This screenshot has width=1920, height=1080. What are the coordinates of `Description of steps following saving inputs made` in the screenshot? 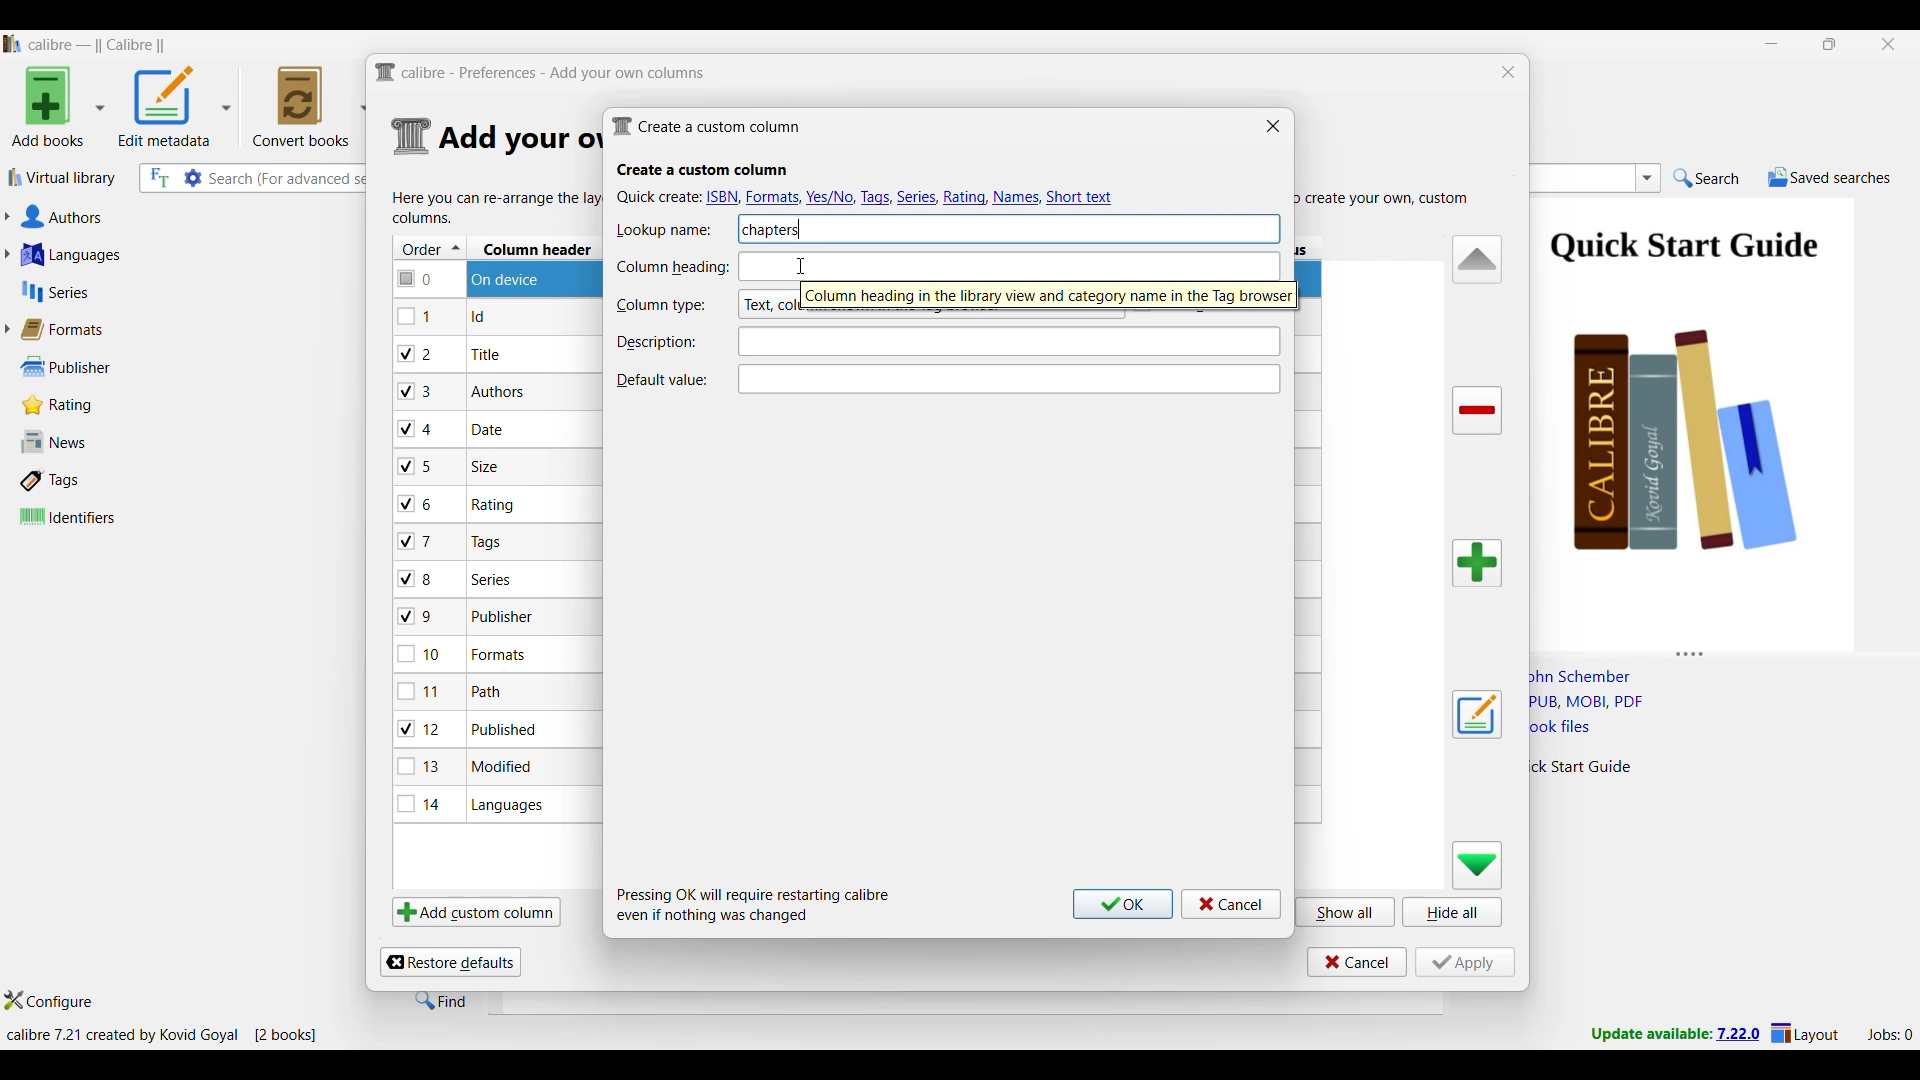 It's located at (754, 905).